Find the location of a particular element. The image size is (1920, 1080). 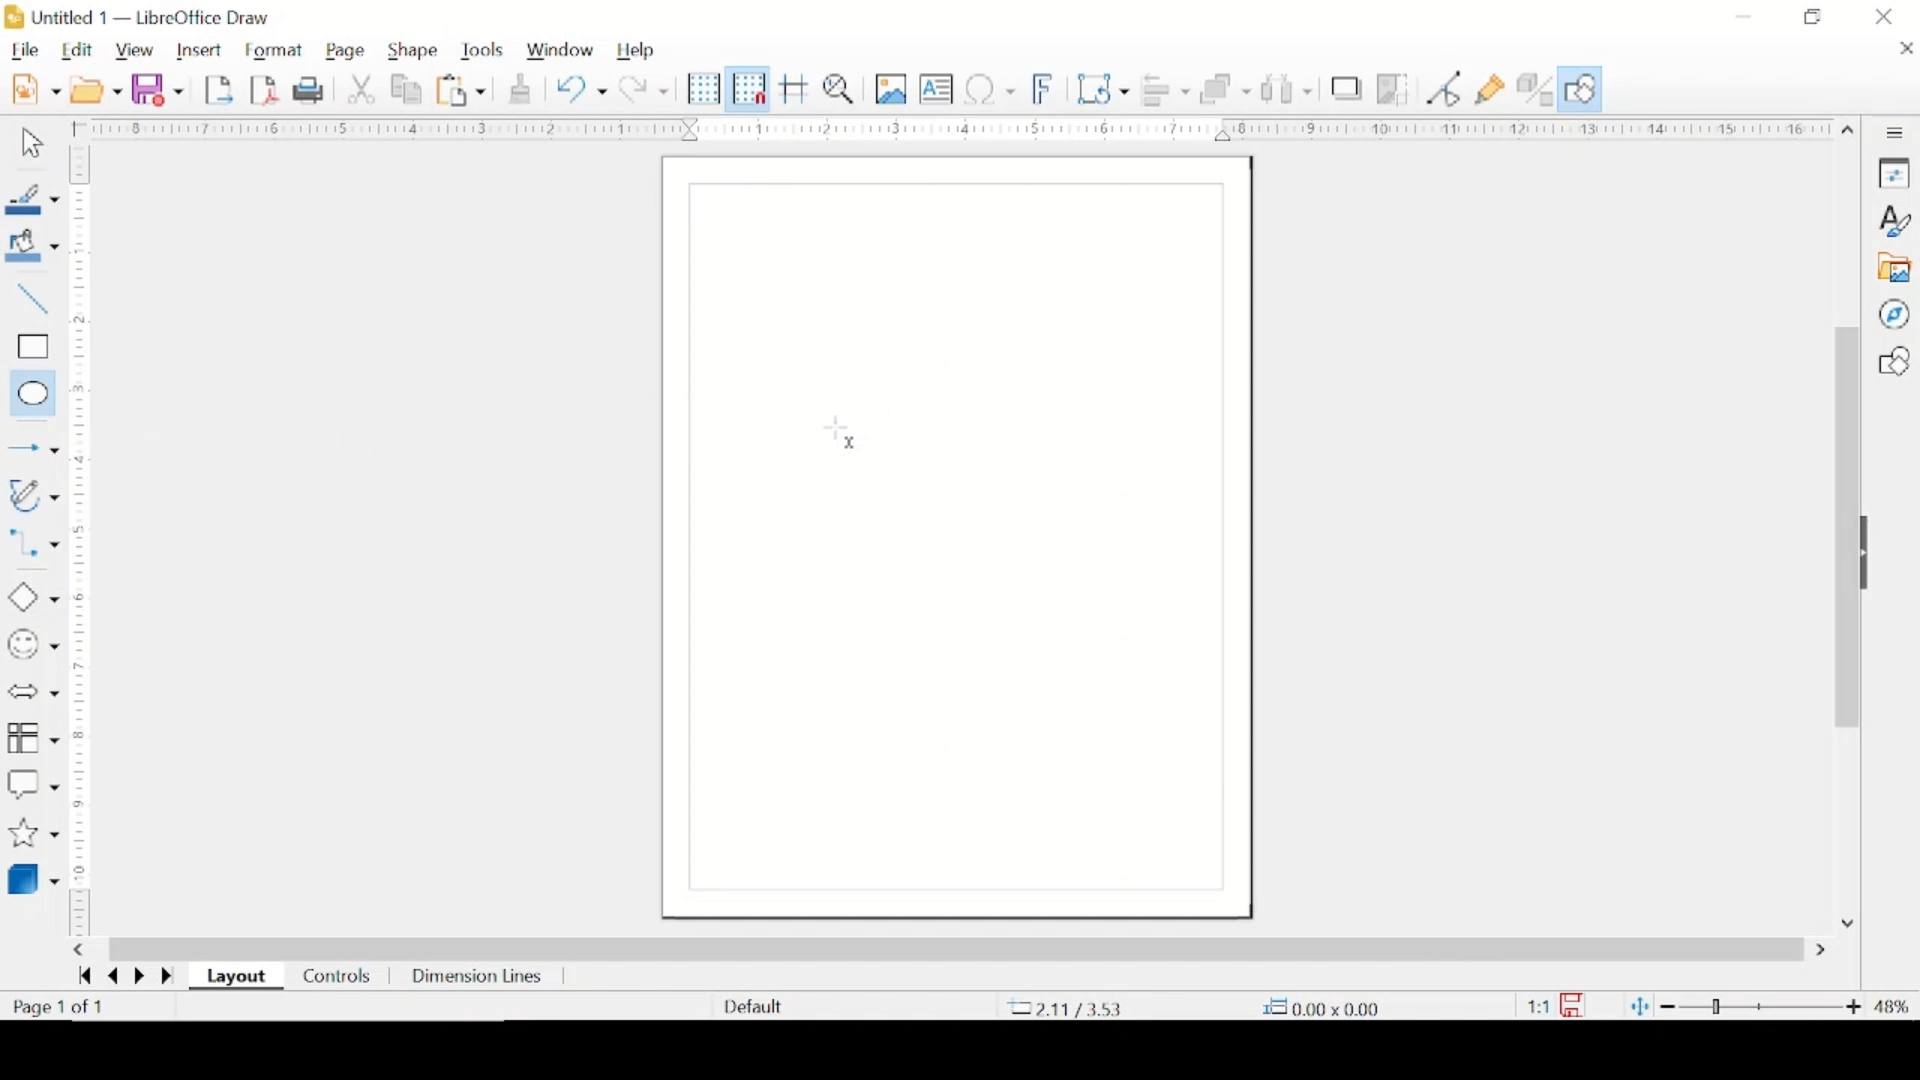

cursor is located at coordinates (842, 433).